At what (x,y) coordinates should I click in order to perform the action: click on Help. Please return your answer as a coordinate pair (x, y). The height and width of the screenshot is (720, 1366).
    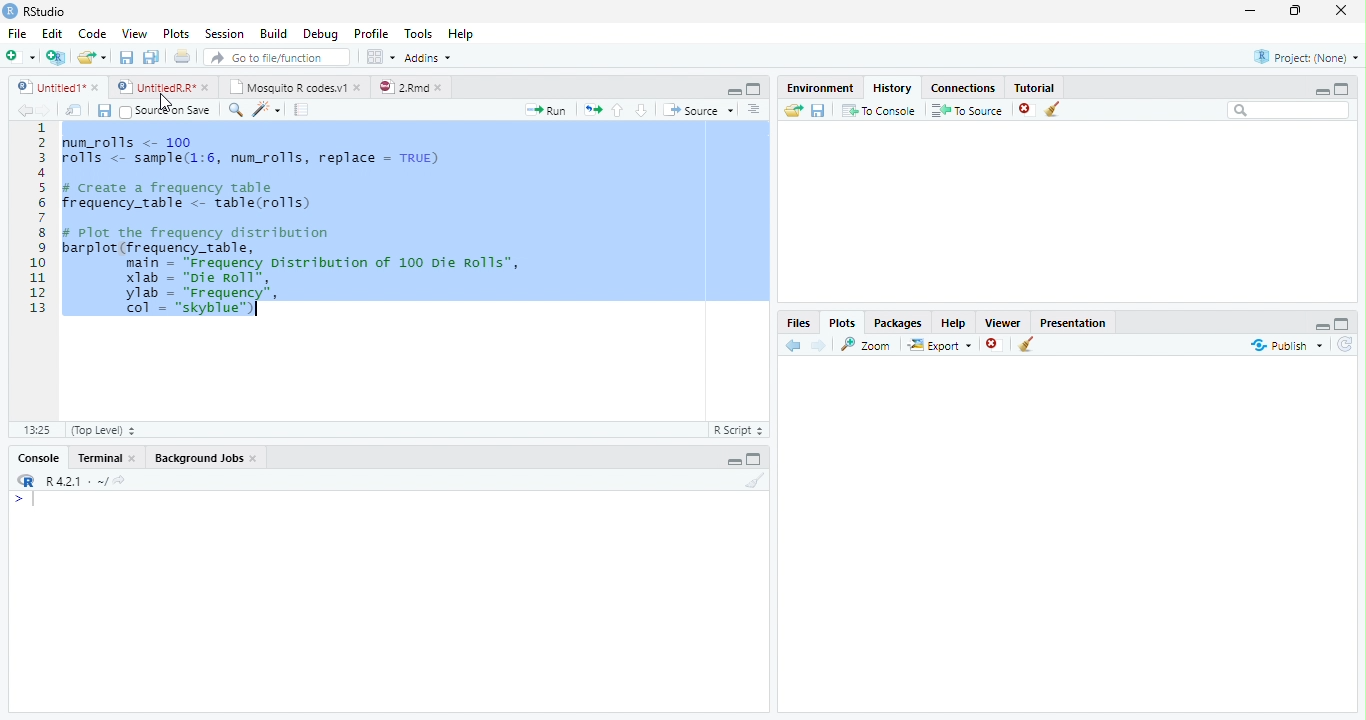
    Looking at the image, I should click on (954, 322).